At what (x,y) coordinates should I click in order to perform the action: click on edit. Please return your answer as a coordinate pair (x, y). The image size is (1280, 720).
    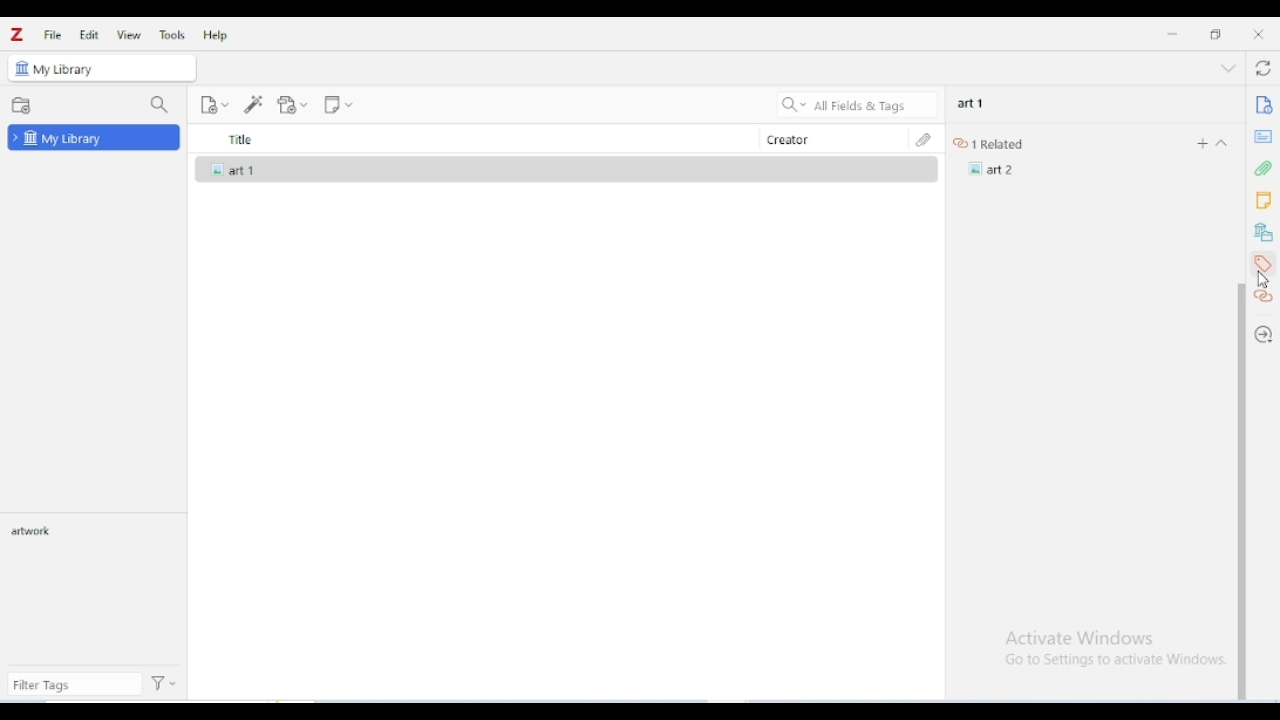
    Looking at the image, I should click on (89, 35).